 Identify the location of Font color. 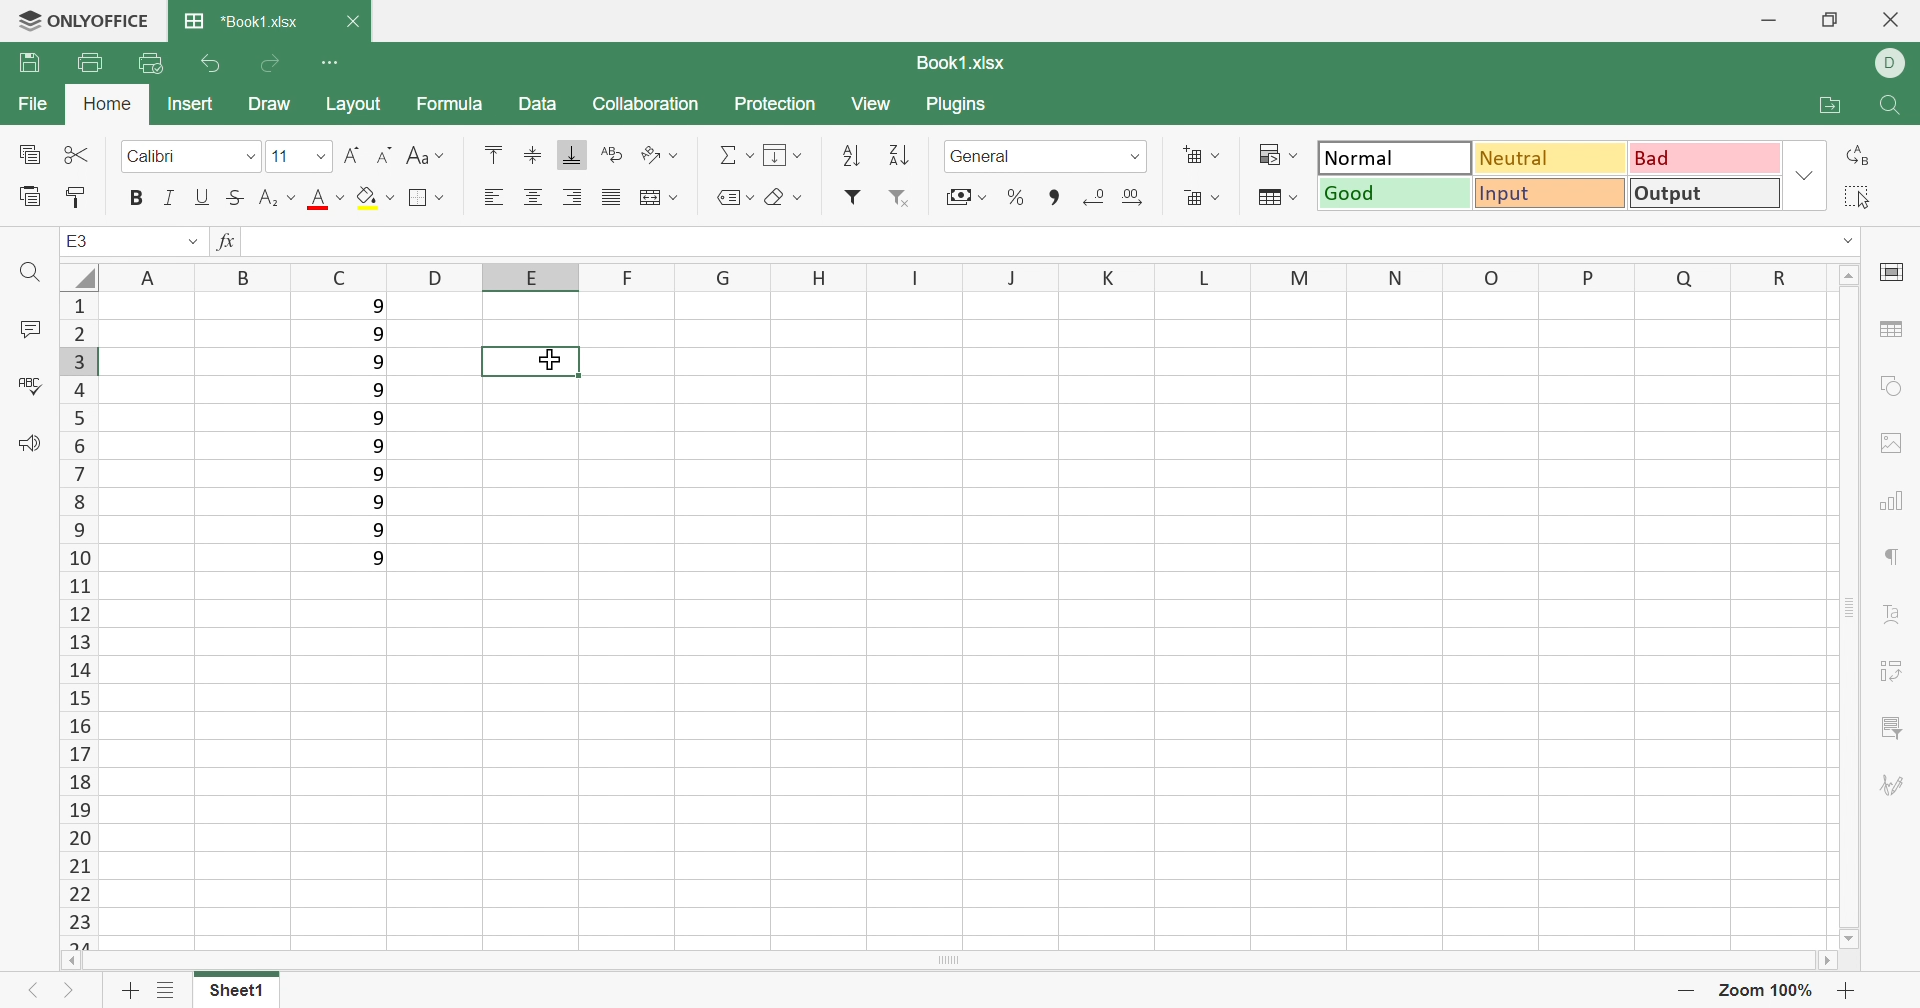
(325, 201).